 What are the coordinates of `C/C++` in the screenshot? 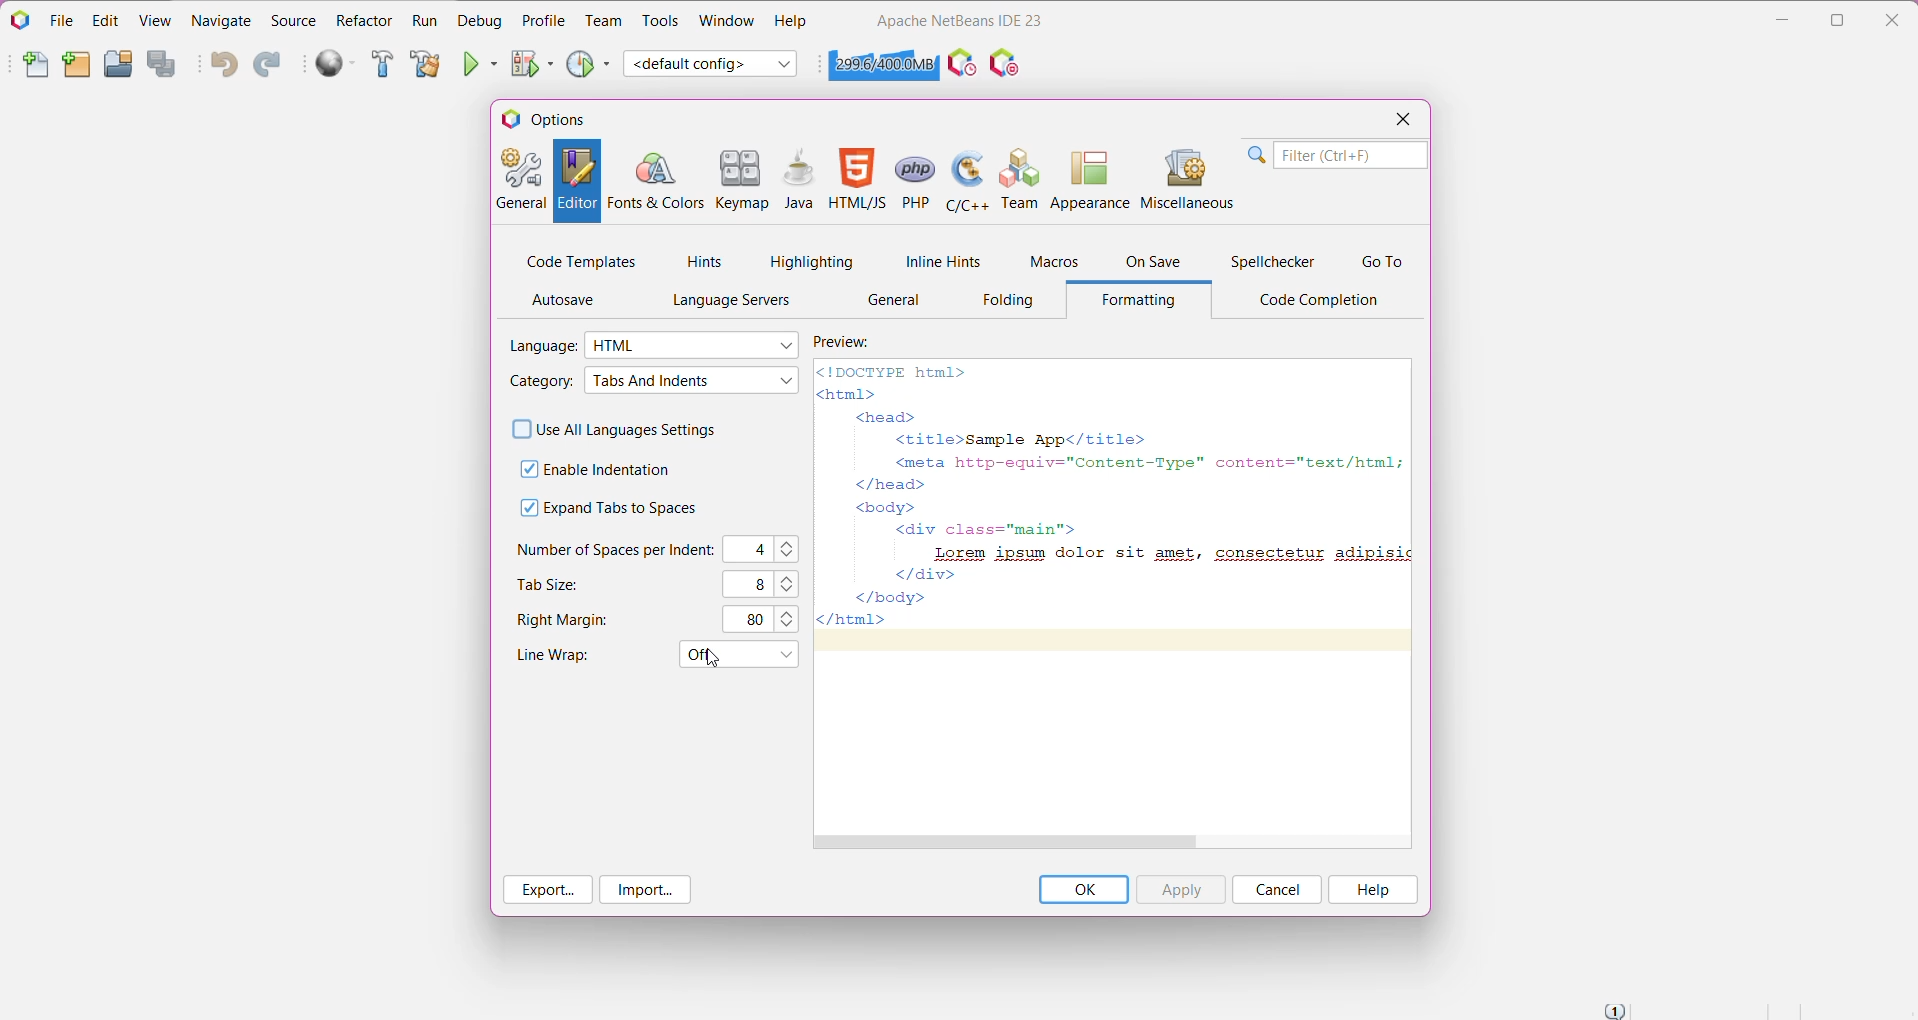 It's located at (965, 179).